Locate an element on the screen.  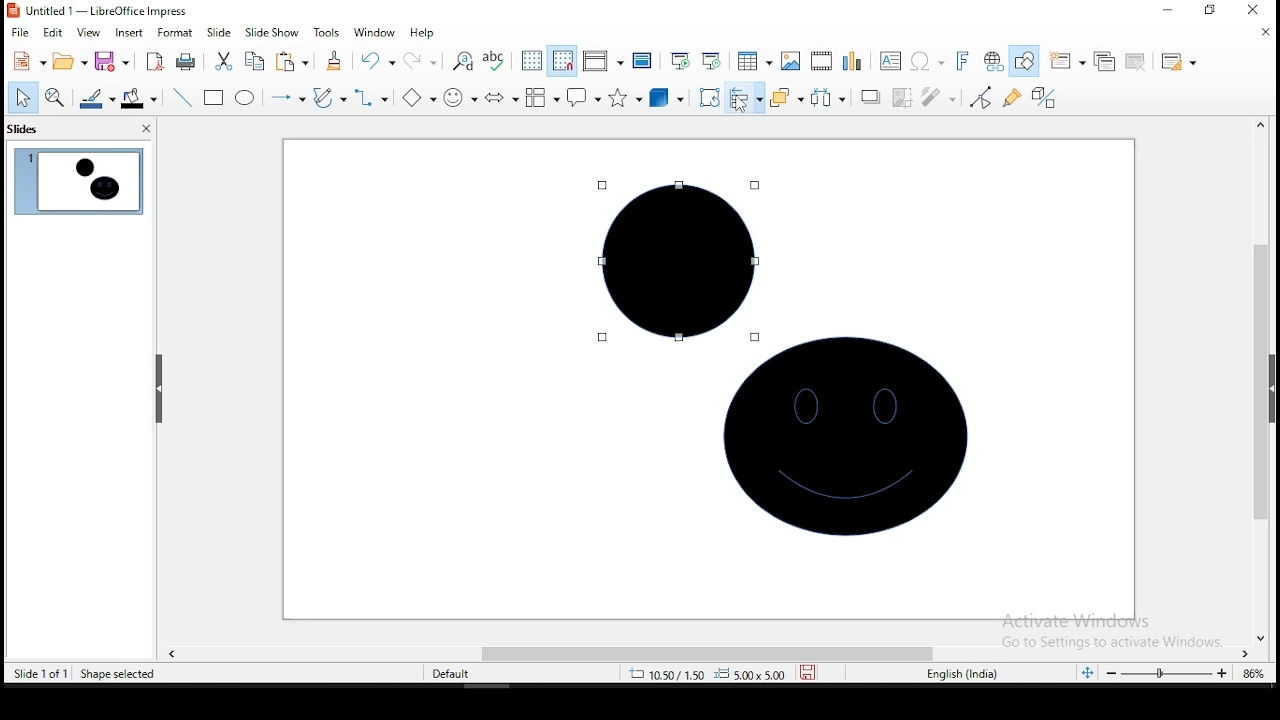
display views is located at coordinates (602, 61).